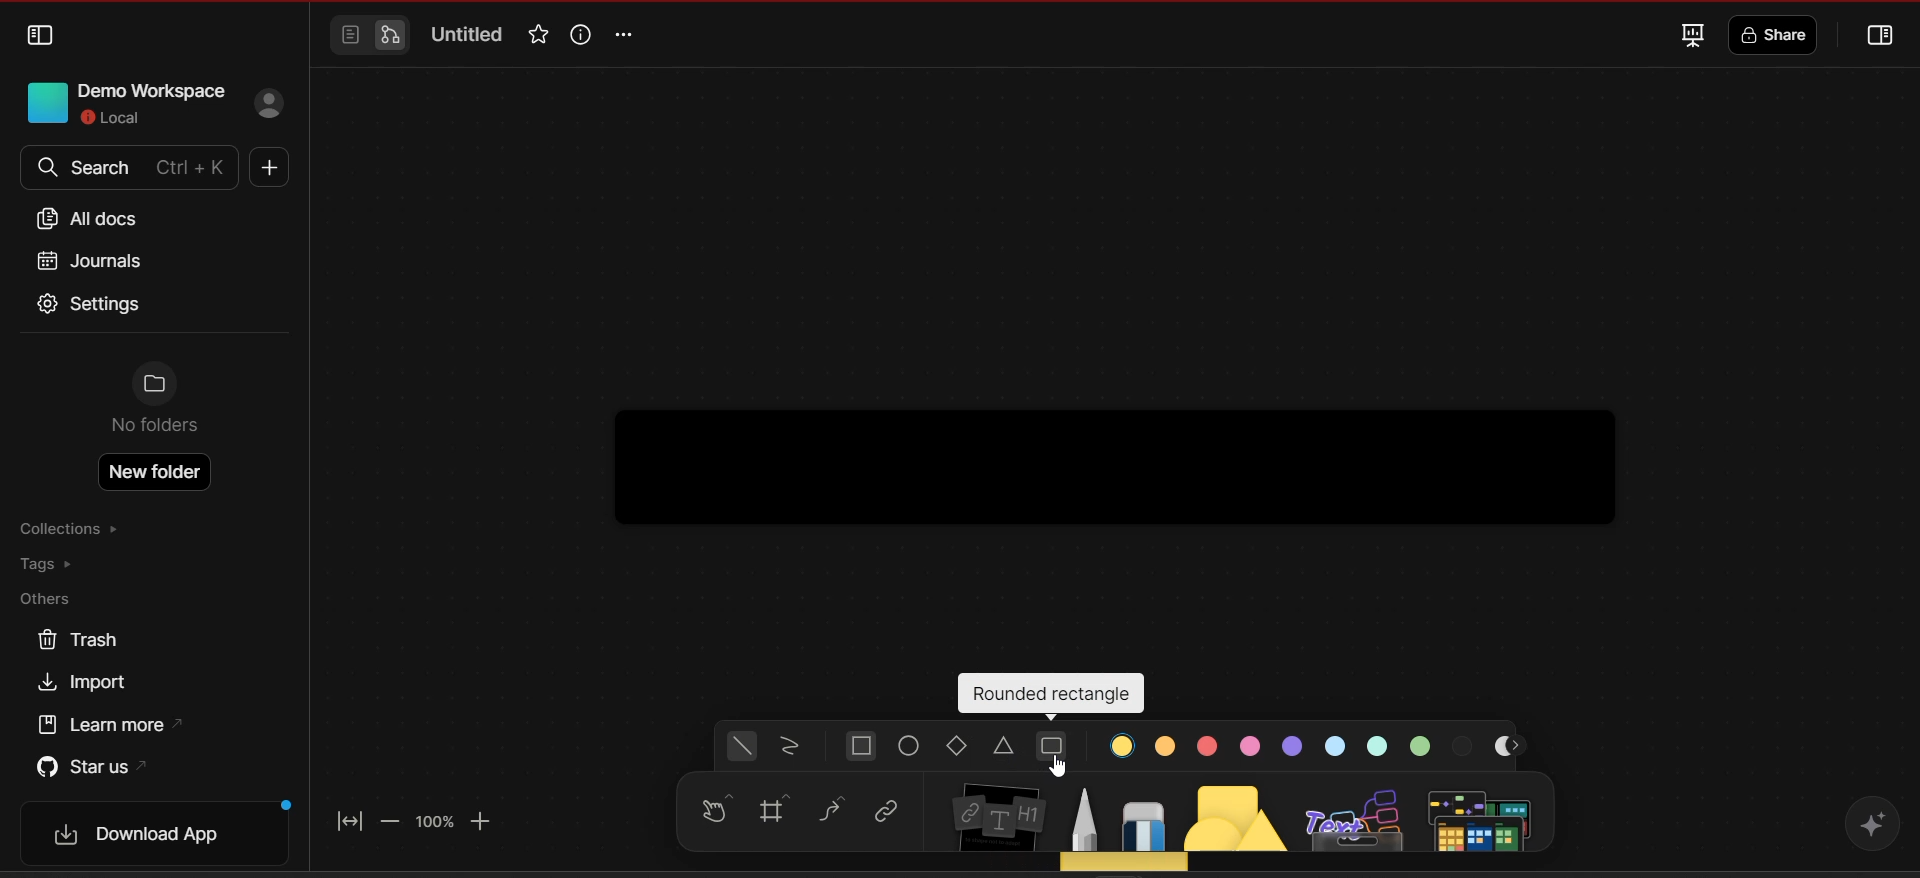  Describe the element at coordinates (1357, 816) in the screenshot. I see `others` at that location.